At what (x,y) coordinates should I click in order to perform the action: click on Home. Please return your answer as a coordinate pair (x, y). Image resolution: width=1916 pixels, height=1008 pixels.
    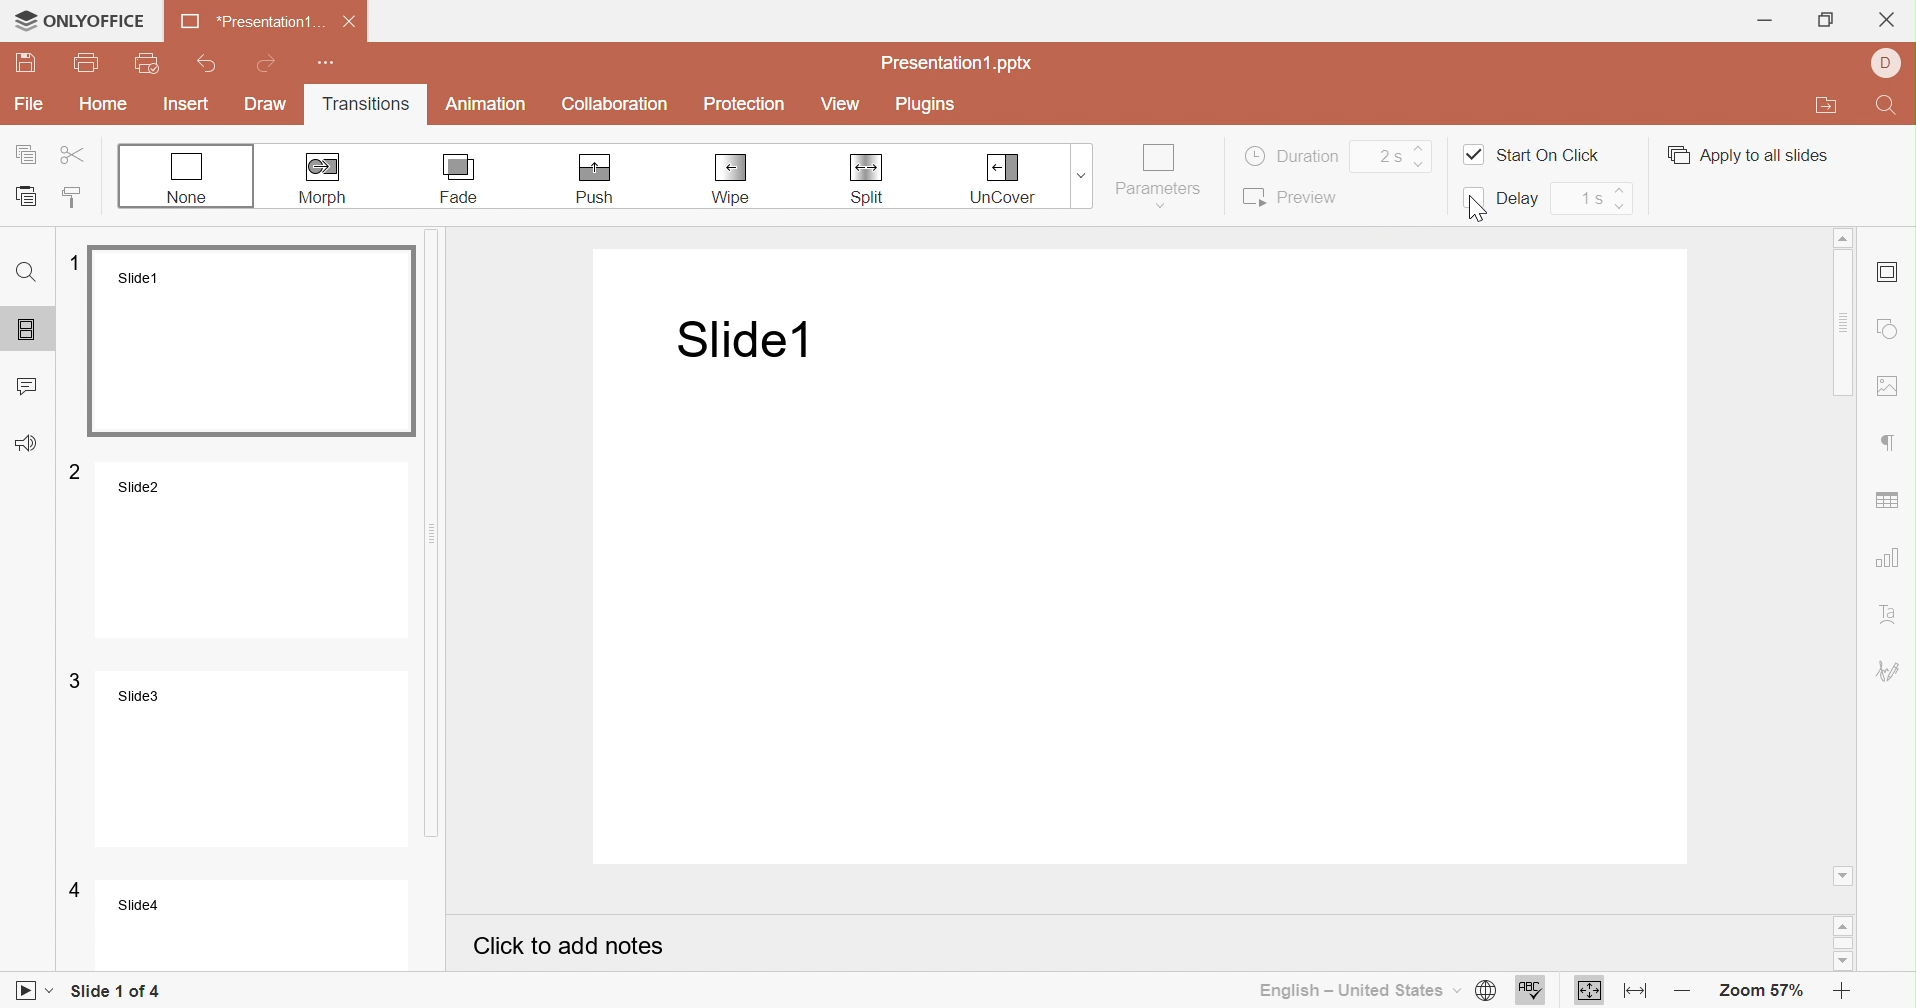
    Looking at the image, I should click on (103, 103).